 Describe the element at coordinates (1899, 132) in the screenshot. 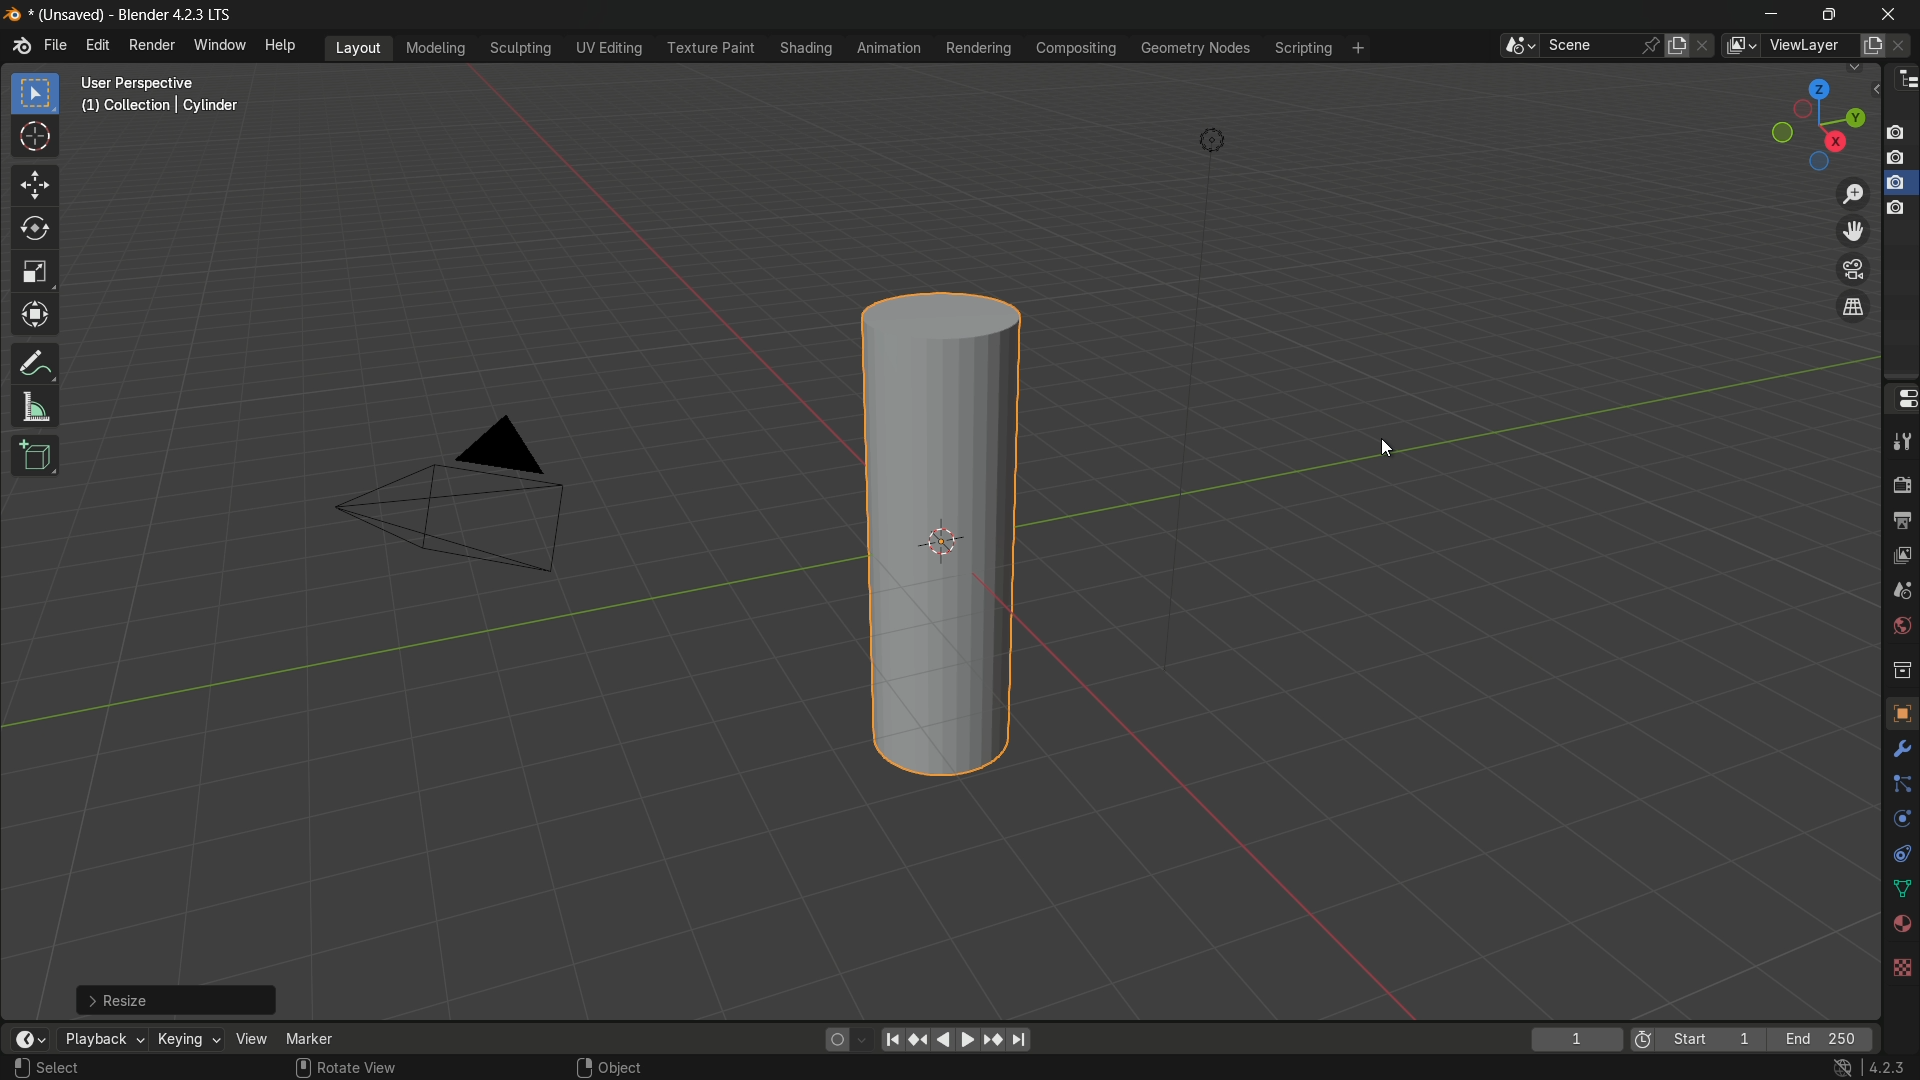

I see `layer 1` at that location.